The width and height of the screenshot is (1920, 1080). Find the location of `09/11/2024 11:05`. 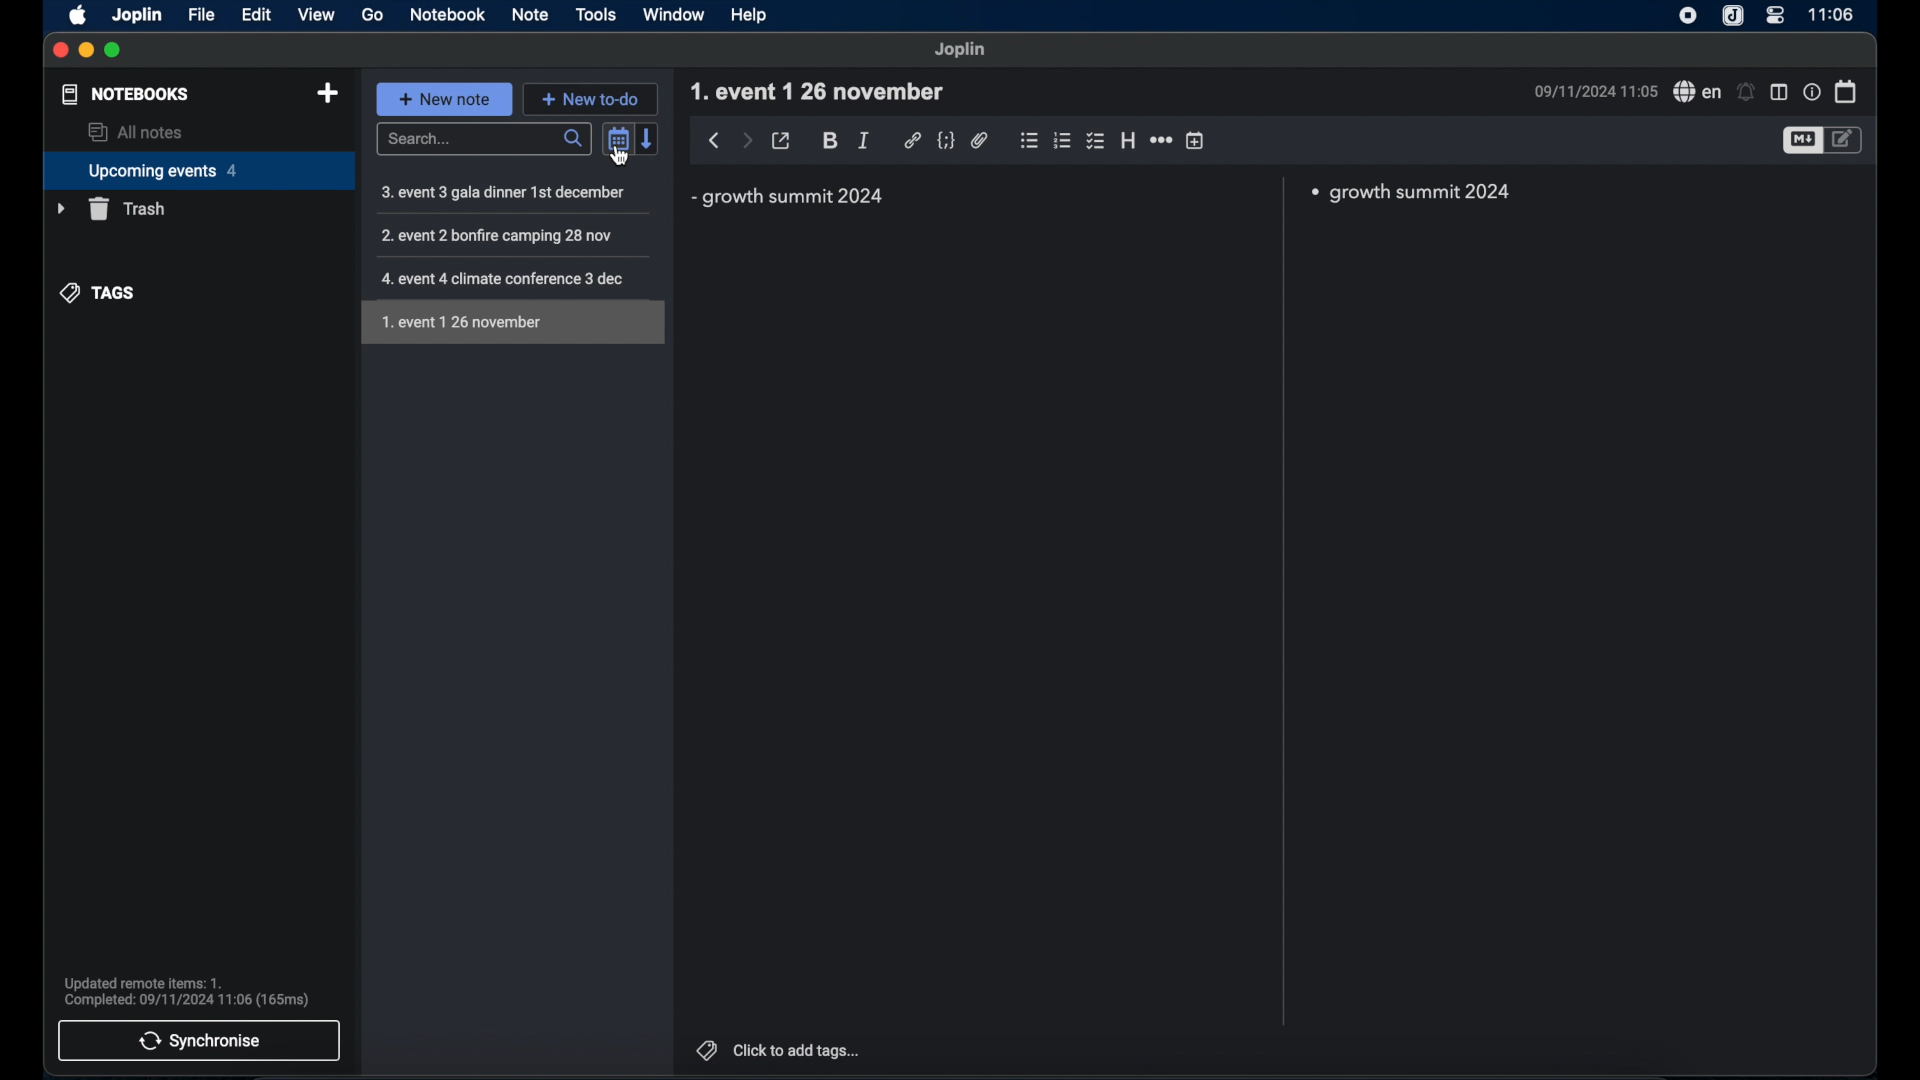

09/11/2024 11:05 is located at coordinates (1595, 91).